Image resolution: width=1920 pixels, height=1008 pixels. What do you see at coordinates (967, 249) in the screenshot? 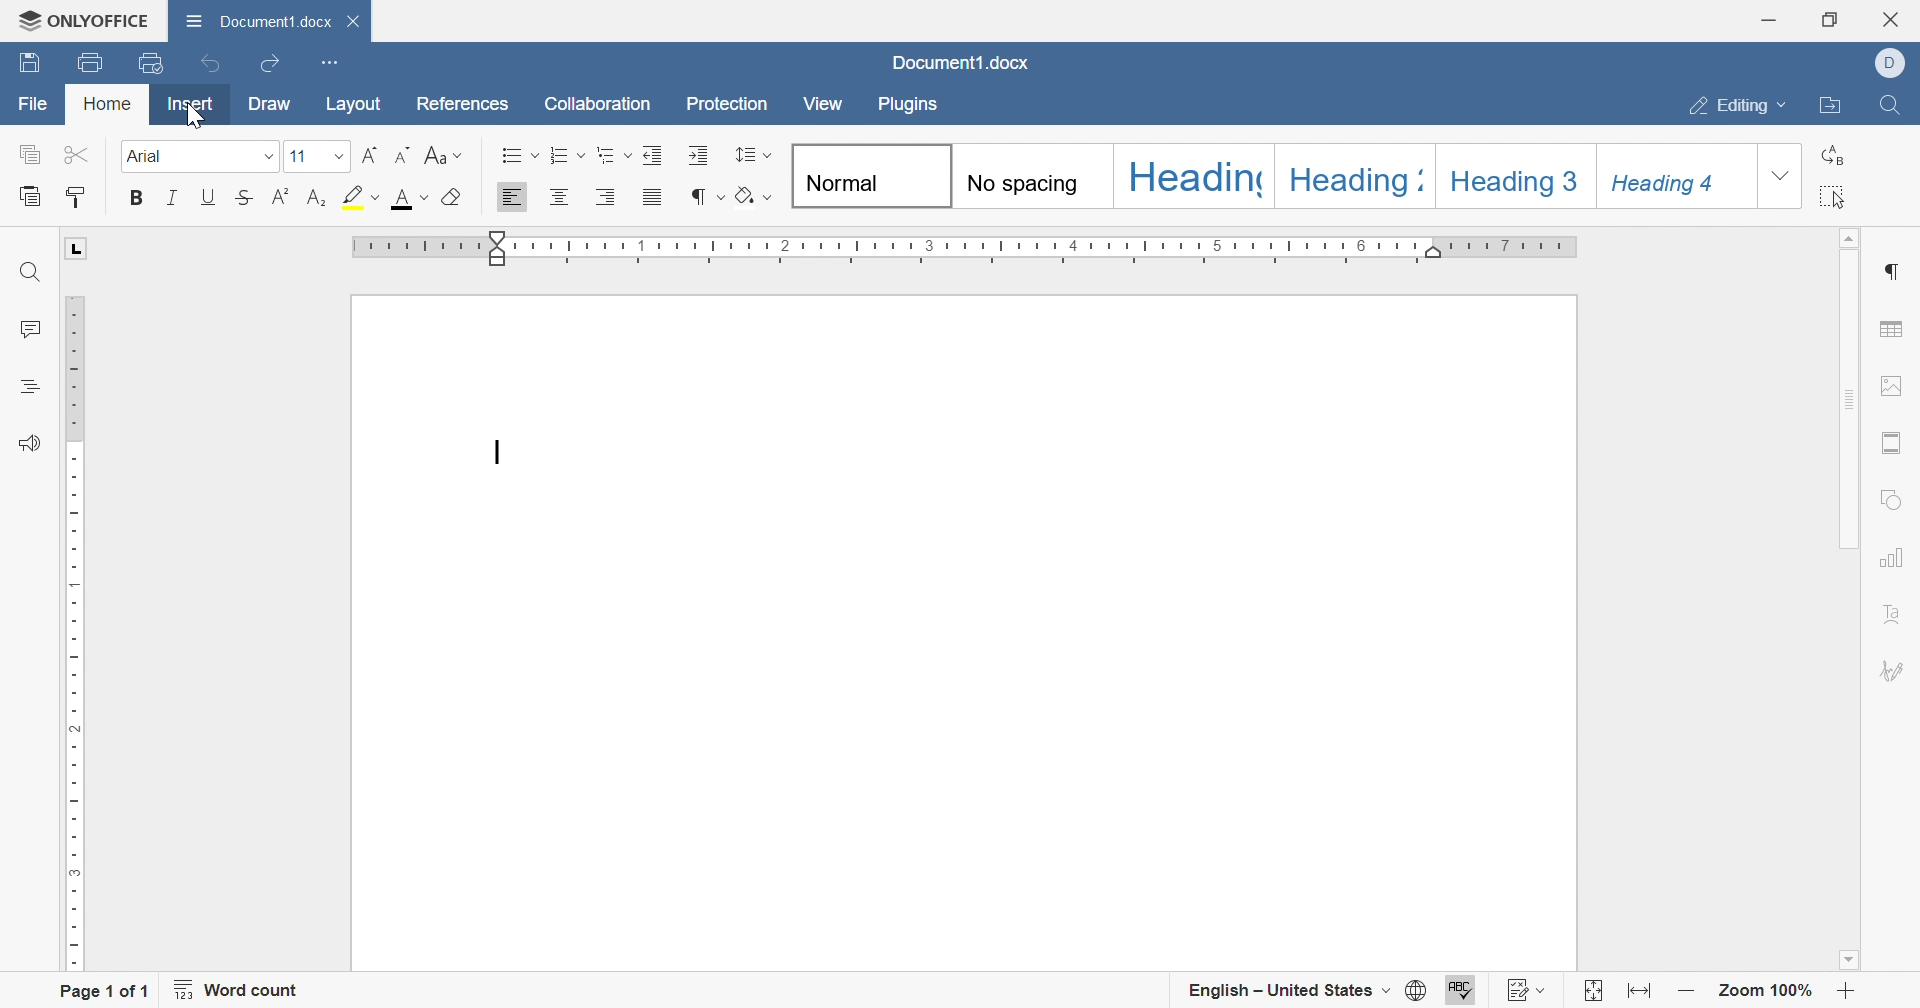
I see `Ruler` at bounding box center [967, 249].